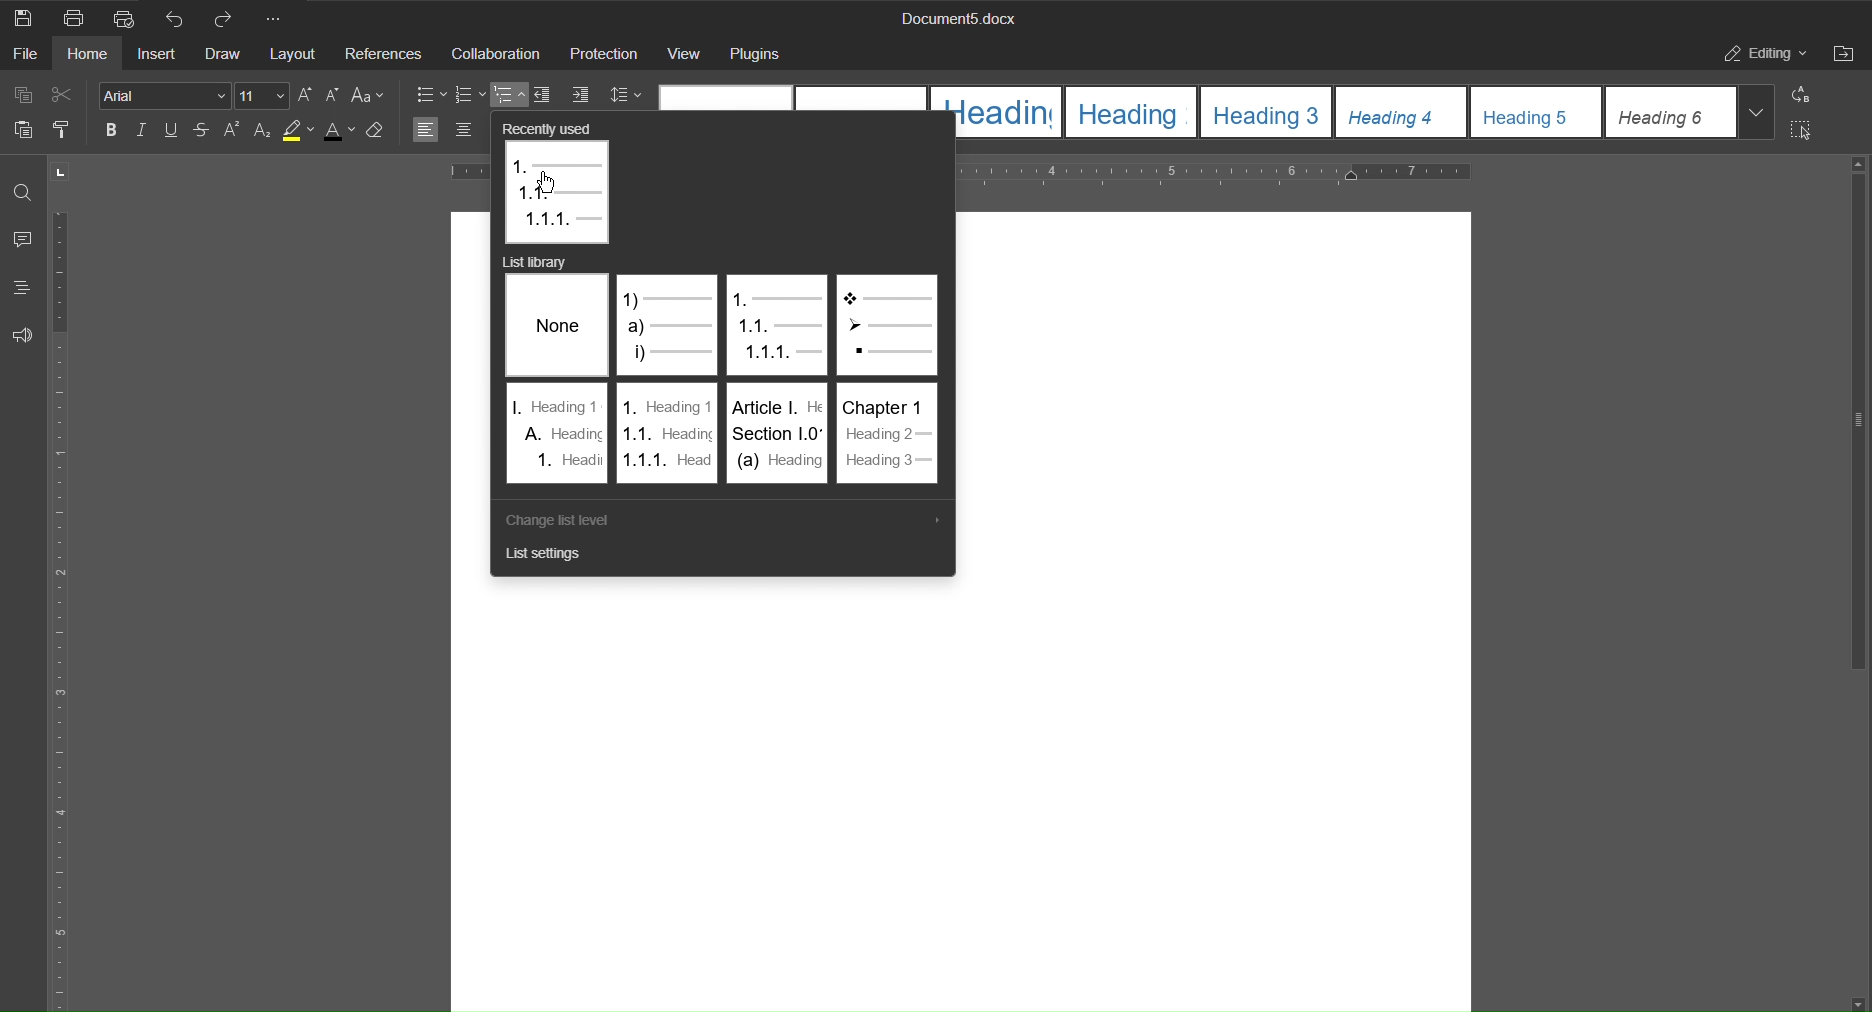 The image size is (1872, 1012). I want to click on Paste, so click(21, 132).